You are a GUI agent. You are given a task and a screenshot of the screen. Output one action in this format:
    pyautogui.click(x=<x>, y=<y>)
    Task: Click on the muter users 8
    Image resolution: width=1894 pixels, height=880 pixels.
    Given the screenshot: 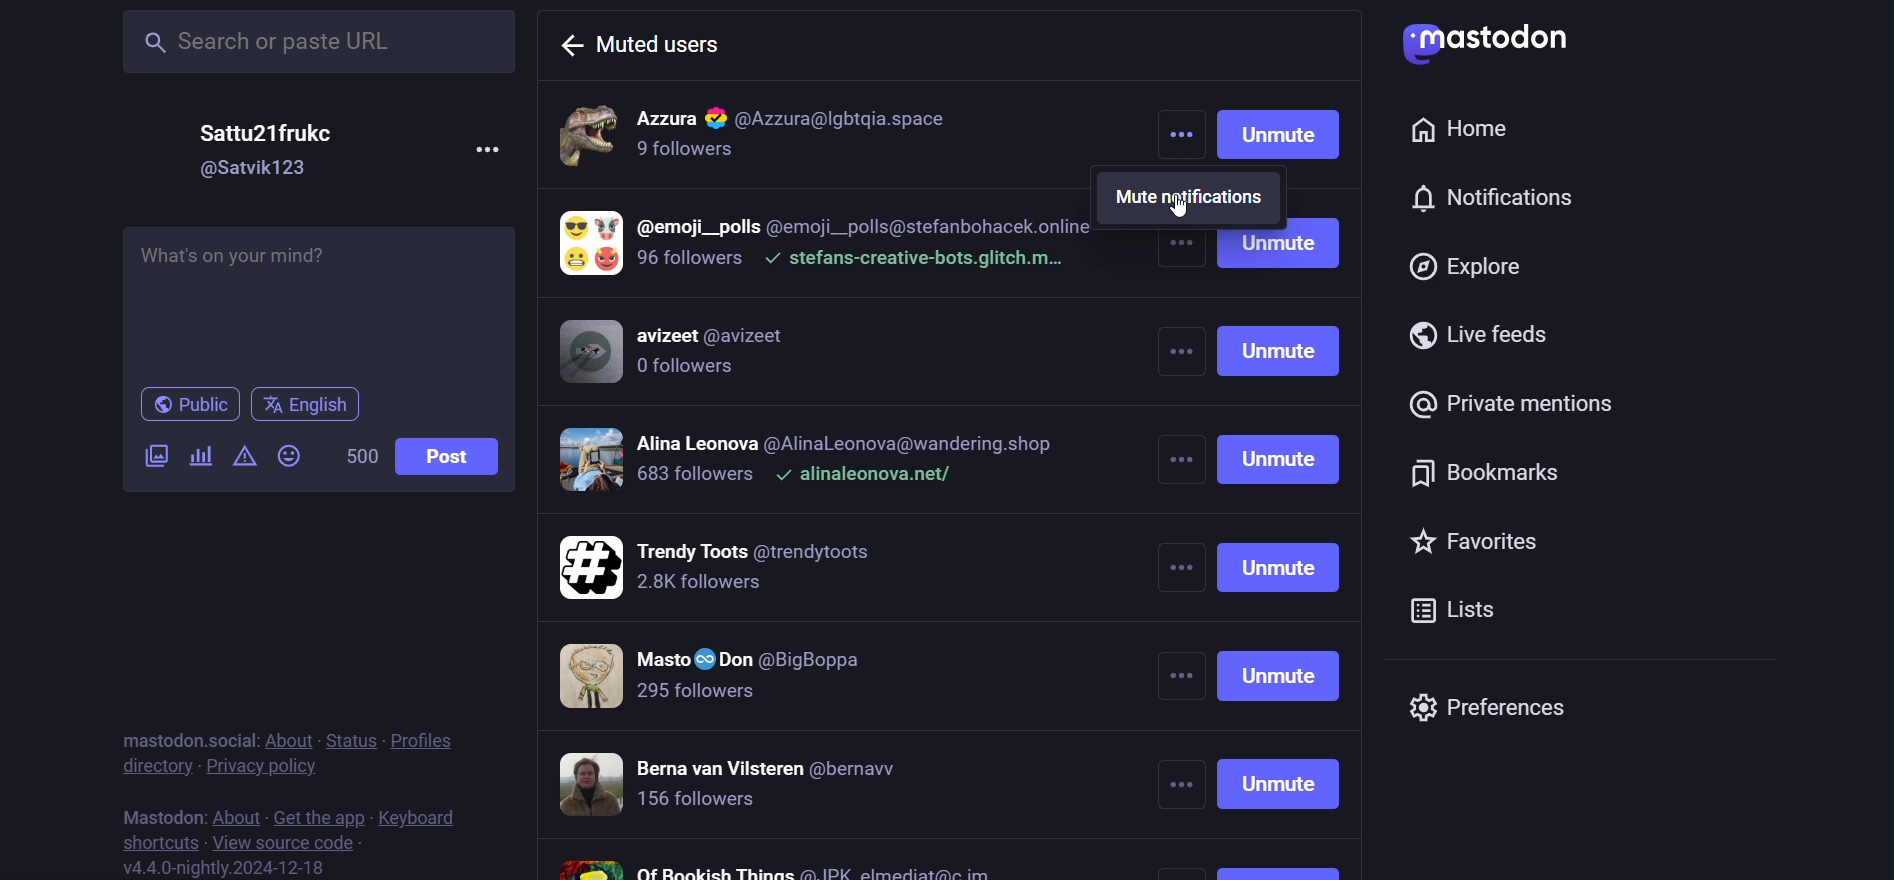 What is the action you would take?
    pyautogui.click(x=776, y=865)
    